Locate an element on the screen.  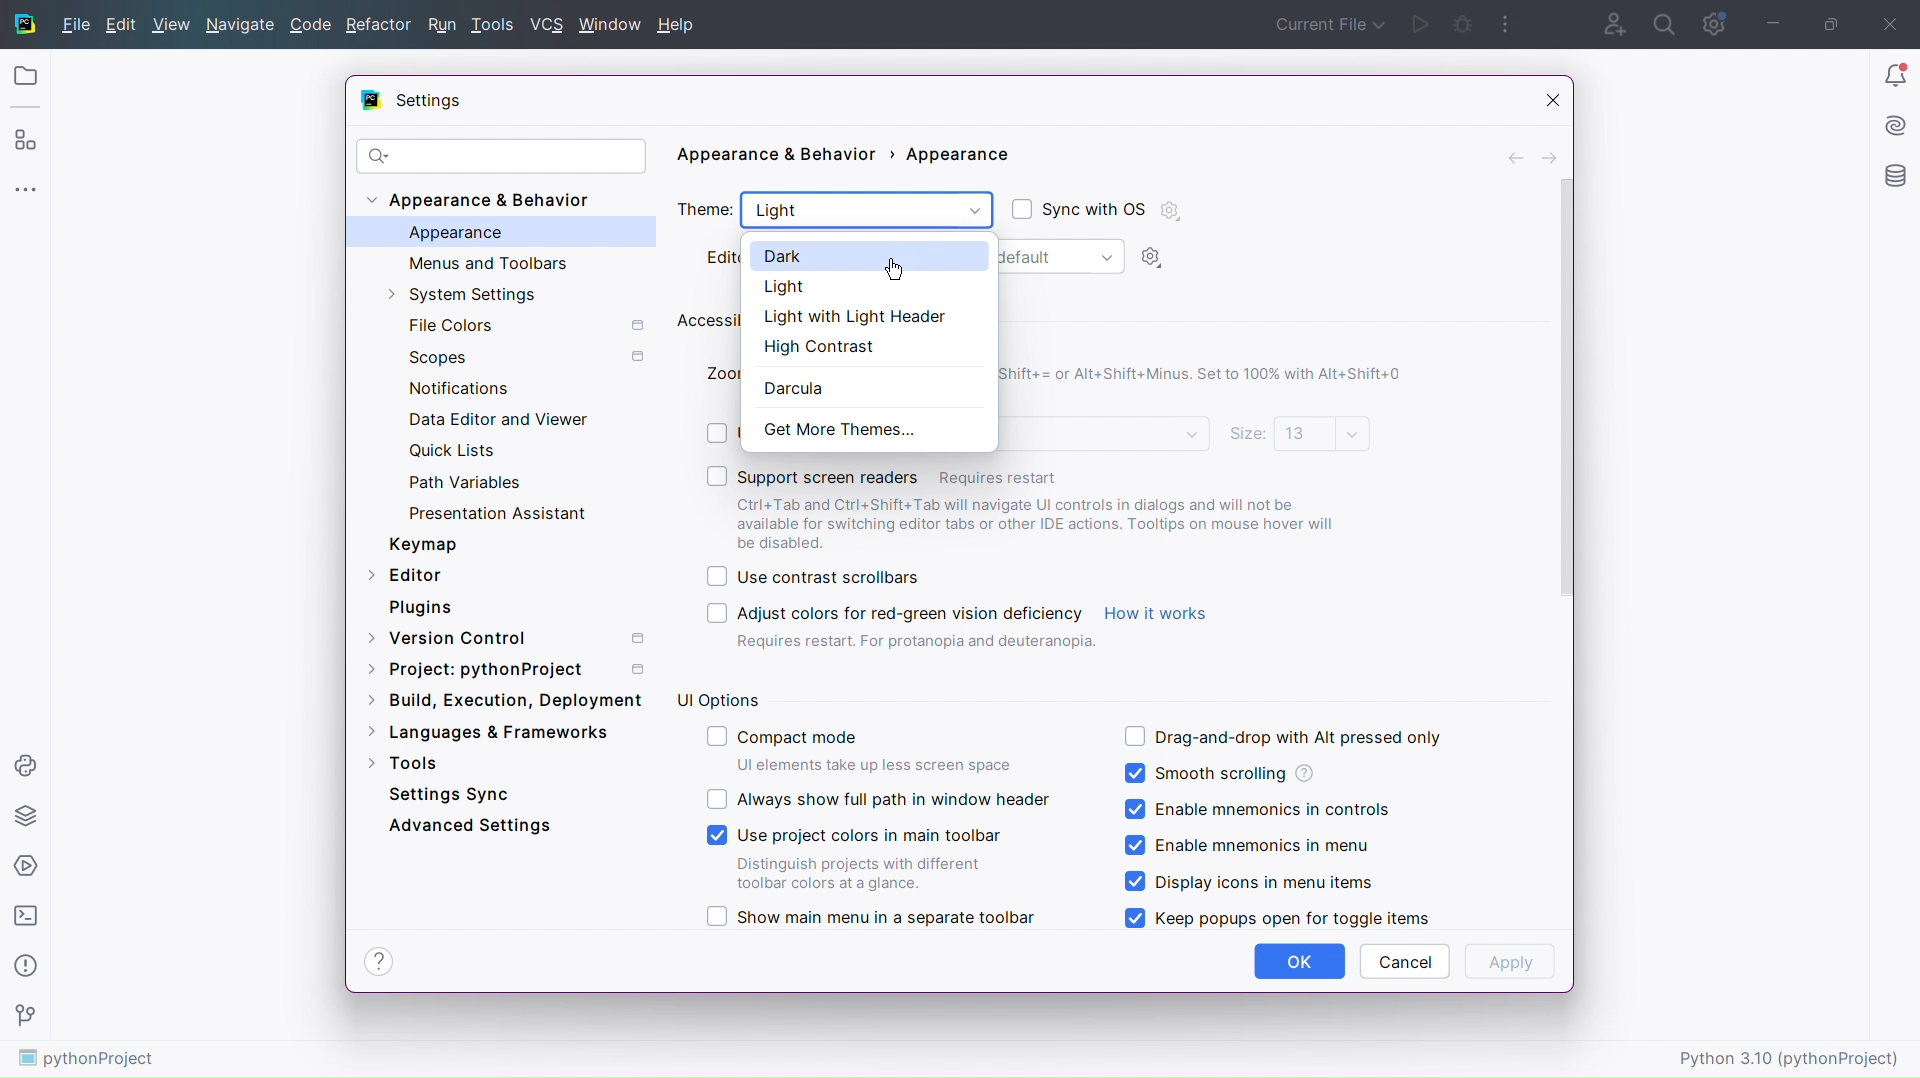
Tools is located at coordinates (495, 25).